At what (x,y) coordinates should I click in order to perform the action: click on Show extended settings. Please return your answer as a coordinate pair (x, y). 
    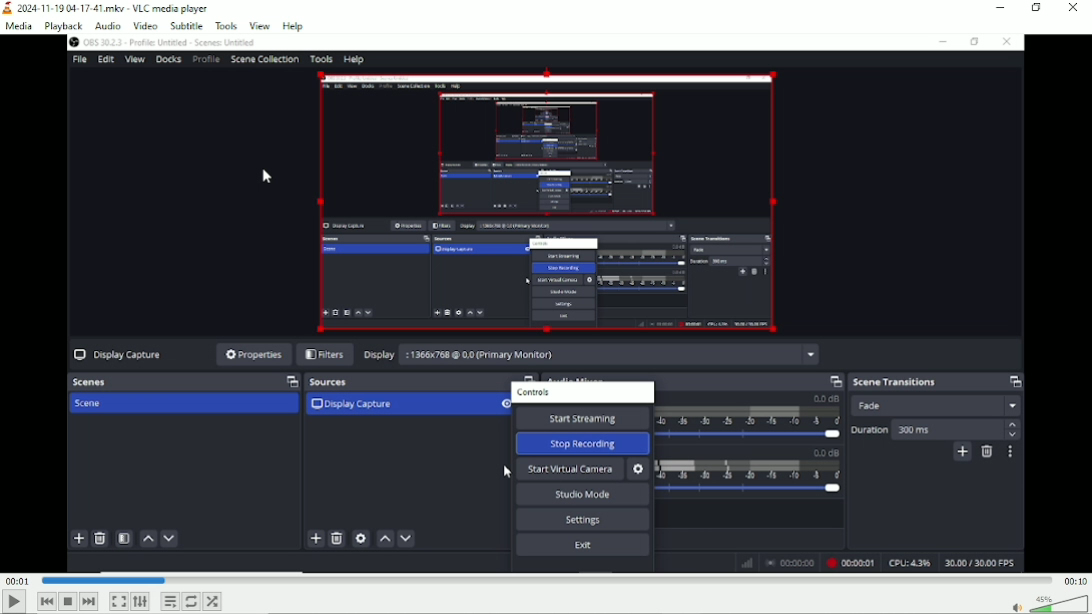
    Looking at the image, I should click on (140, 602).